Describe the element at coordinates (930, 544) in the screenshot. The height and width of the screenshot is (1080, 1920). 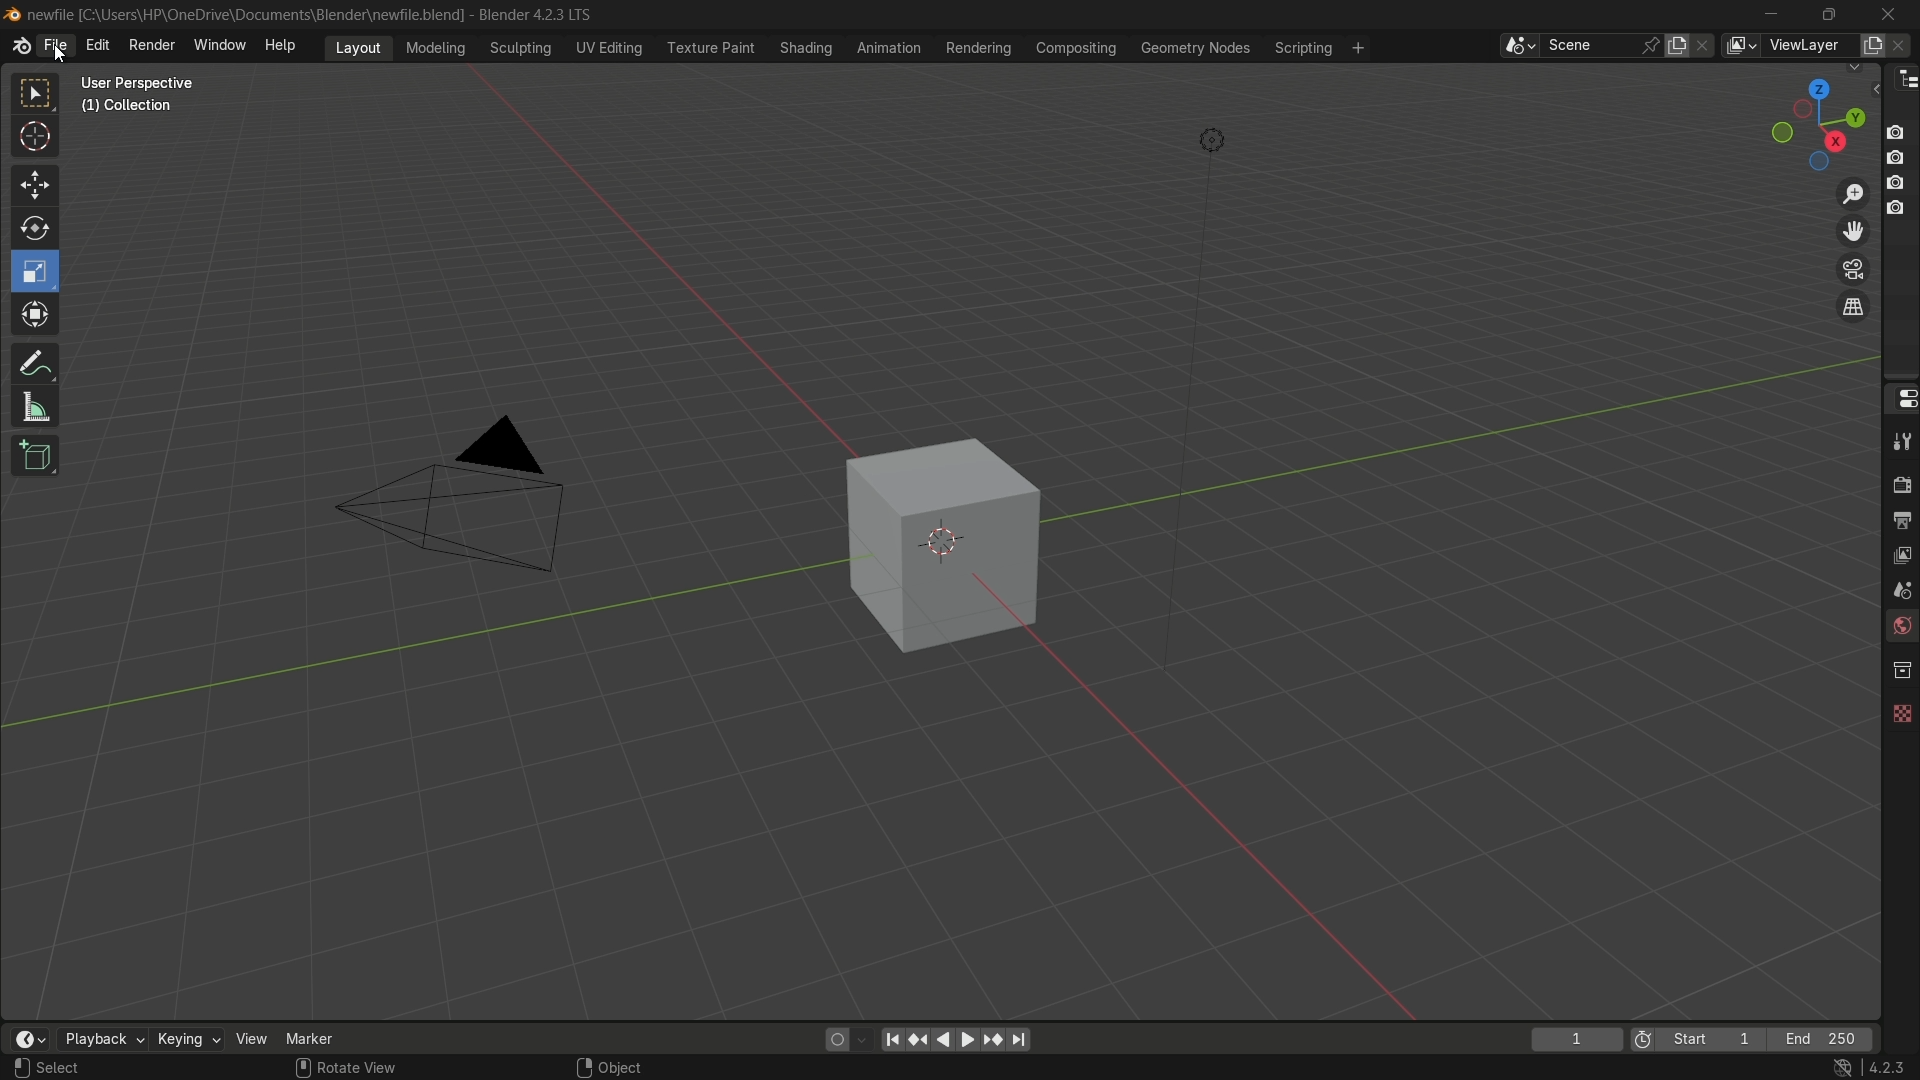
I see `cube` at that location.